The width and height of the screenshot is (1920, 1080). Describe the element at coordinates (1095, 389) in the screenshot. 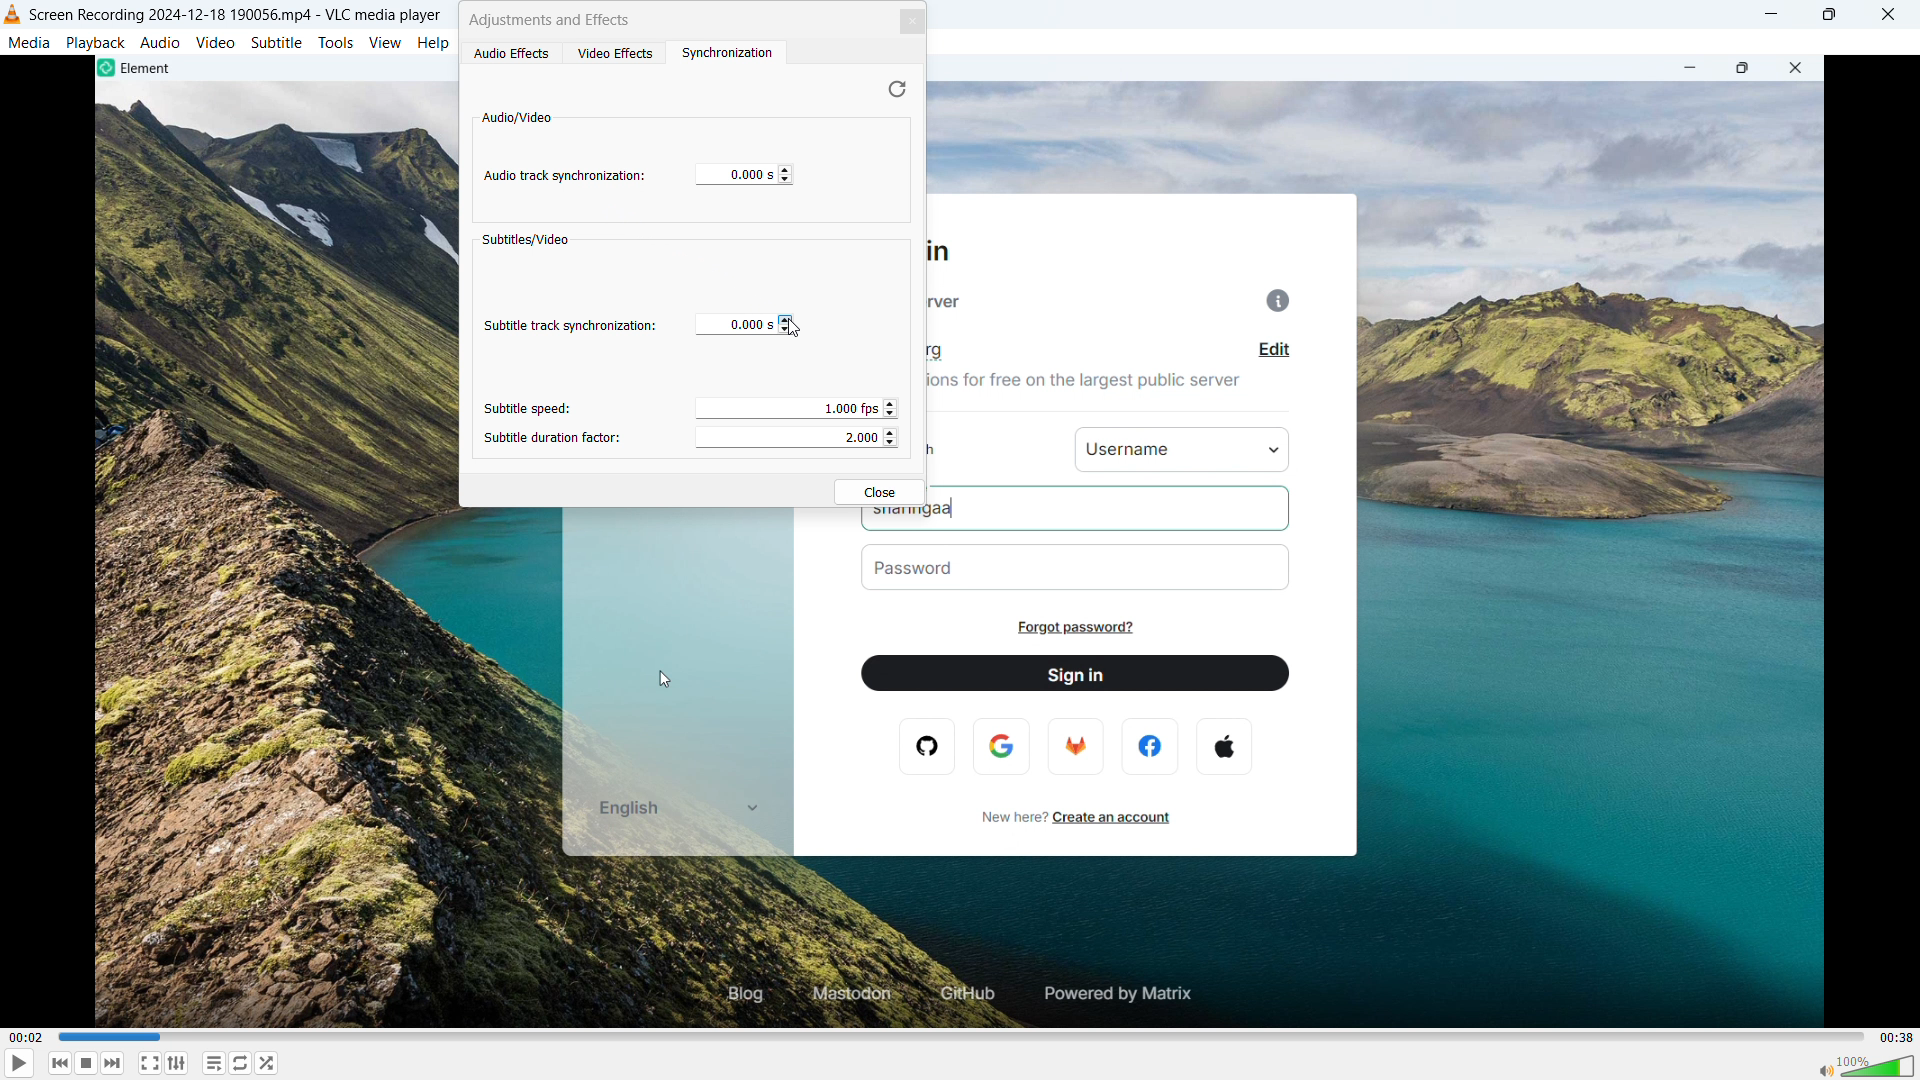

I see `join millions for free on the largest public server.` at that location.